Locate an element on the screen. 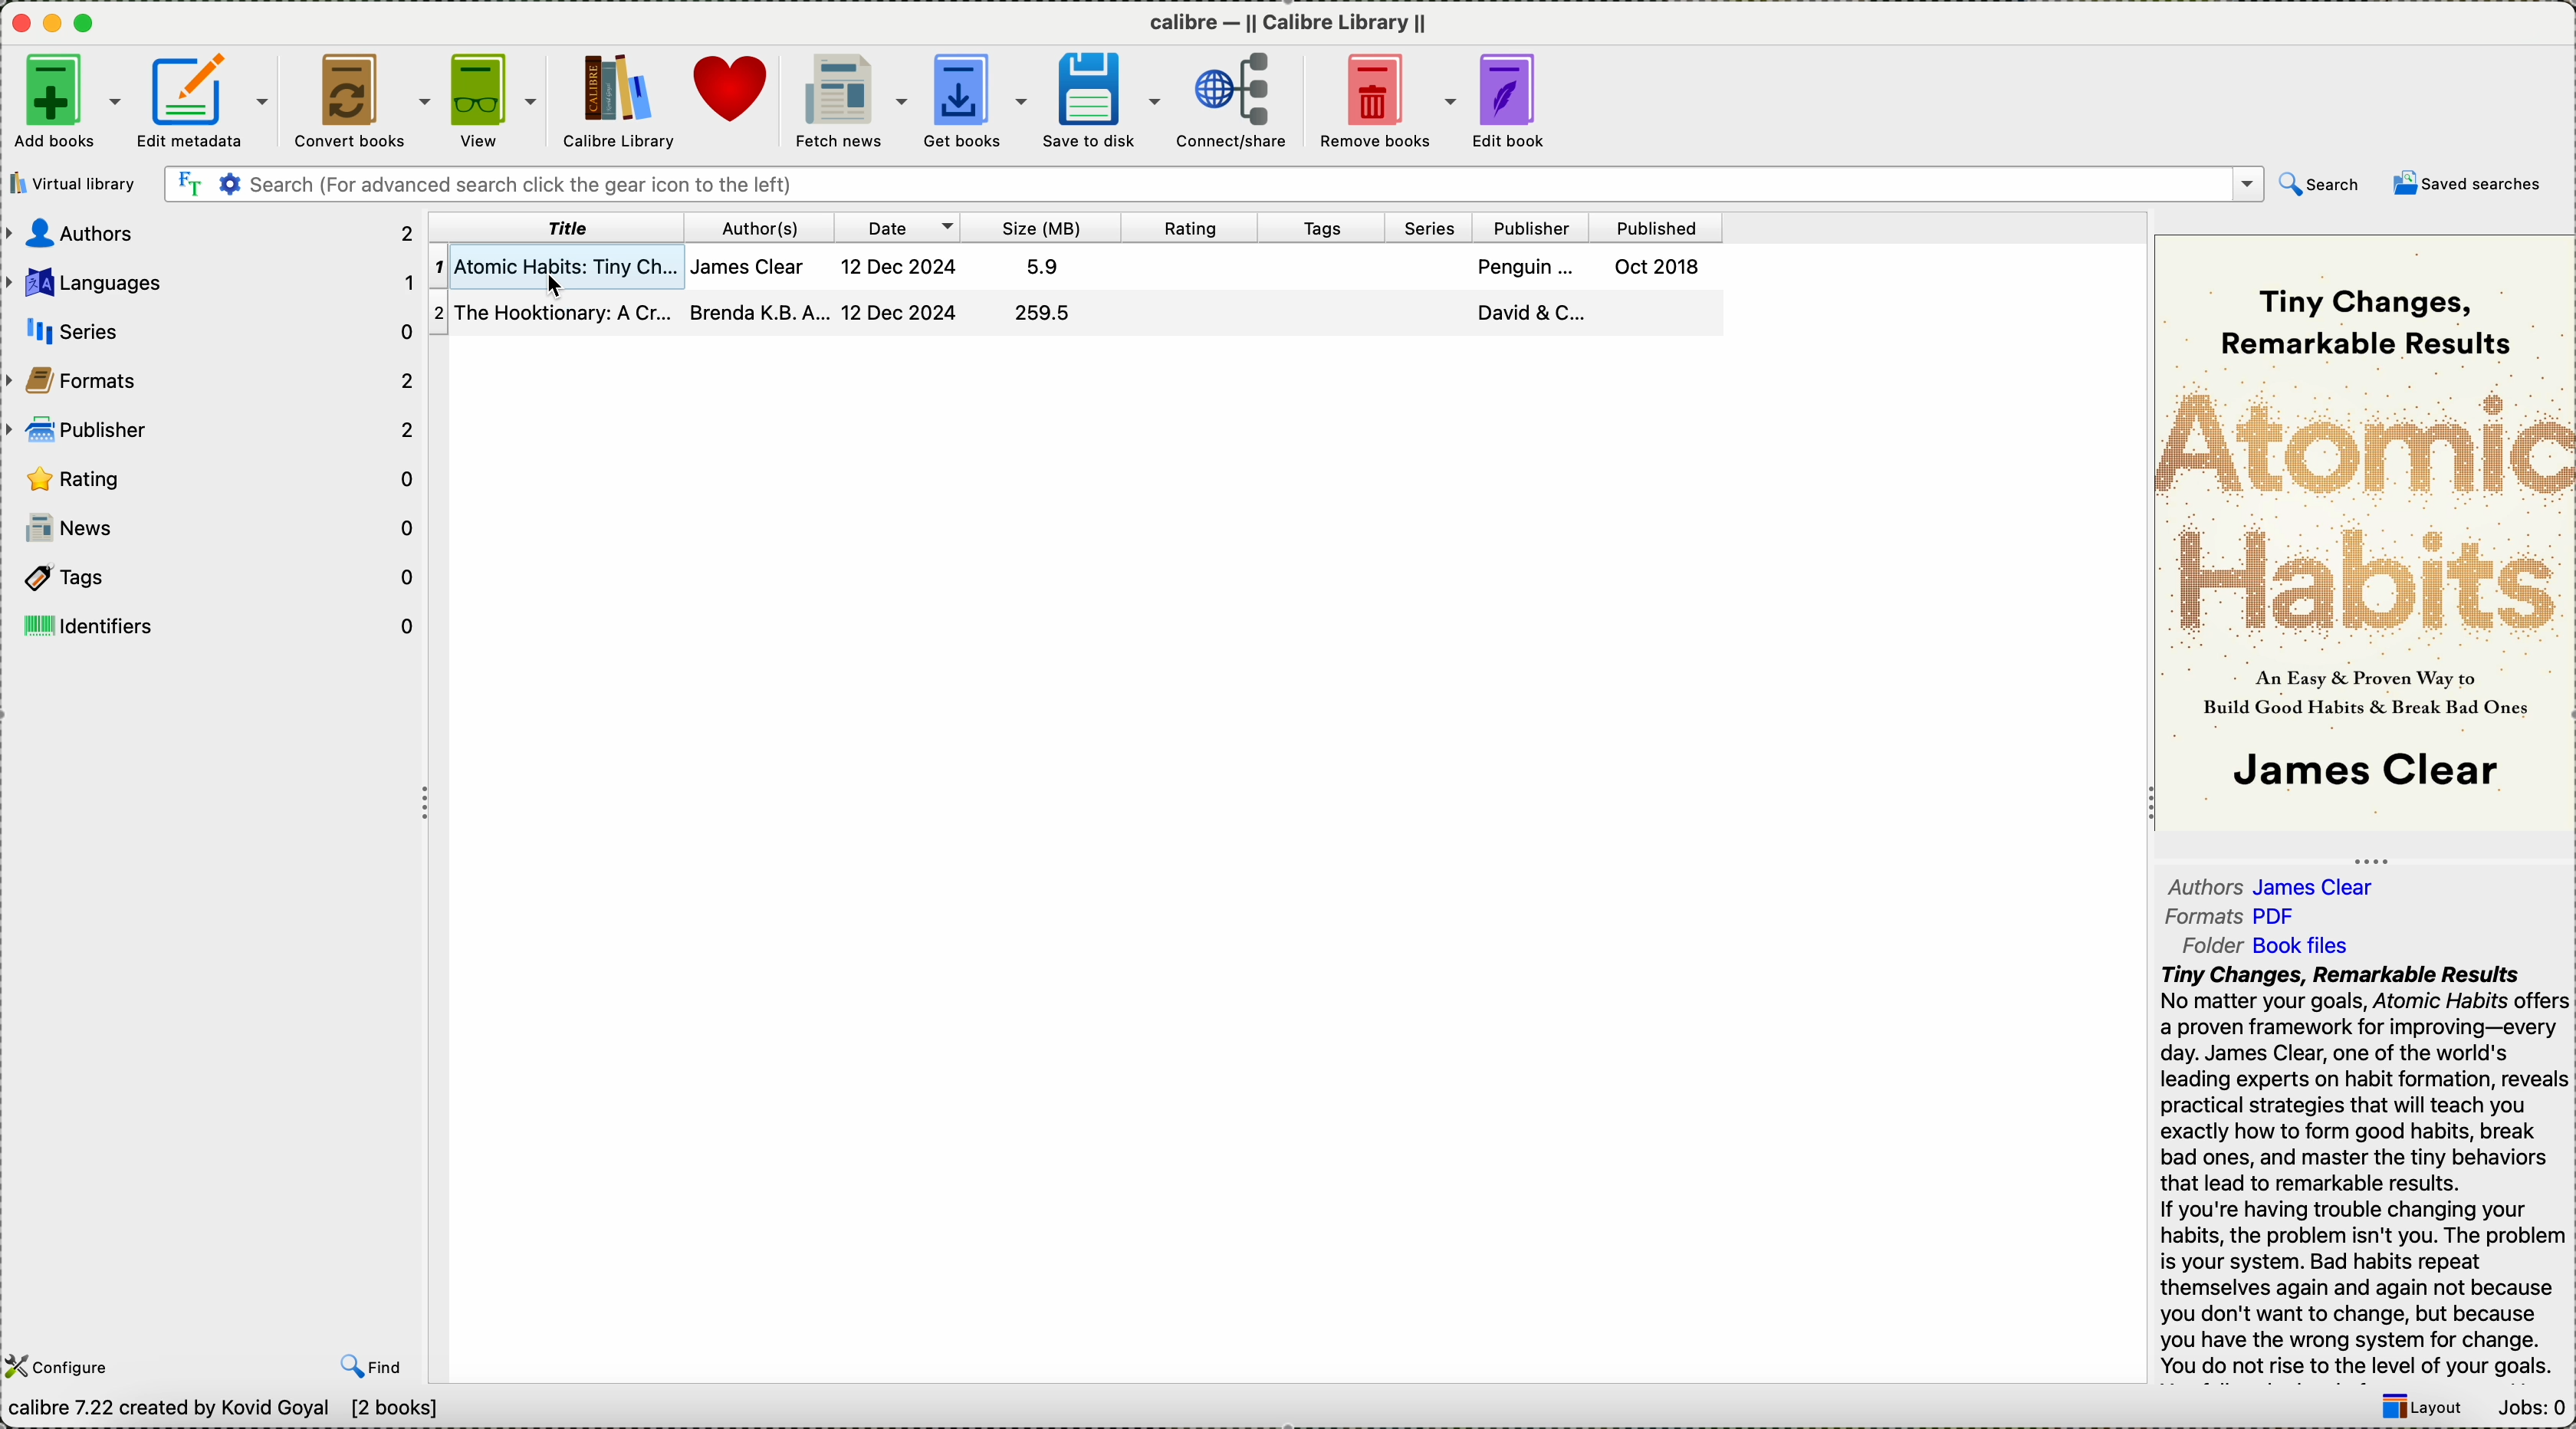  author(s) is located at coordinates (758, 227).